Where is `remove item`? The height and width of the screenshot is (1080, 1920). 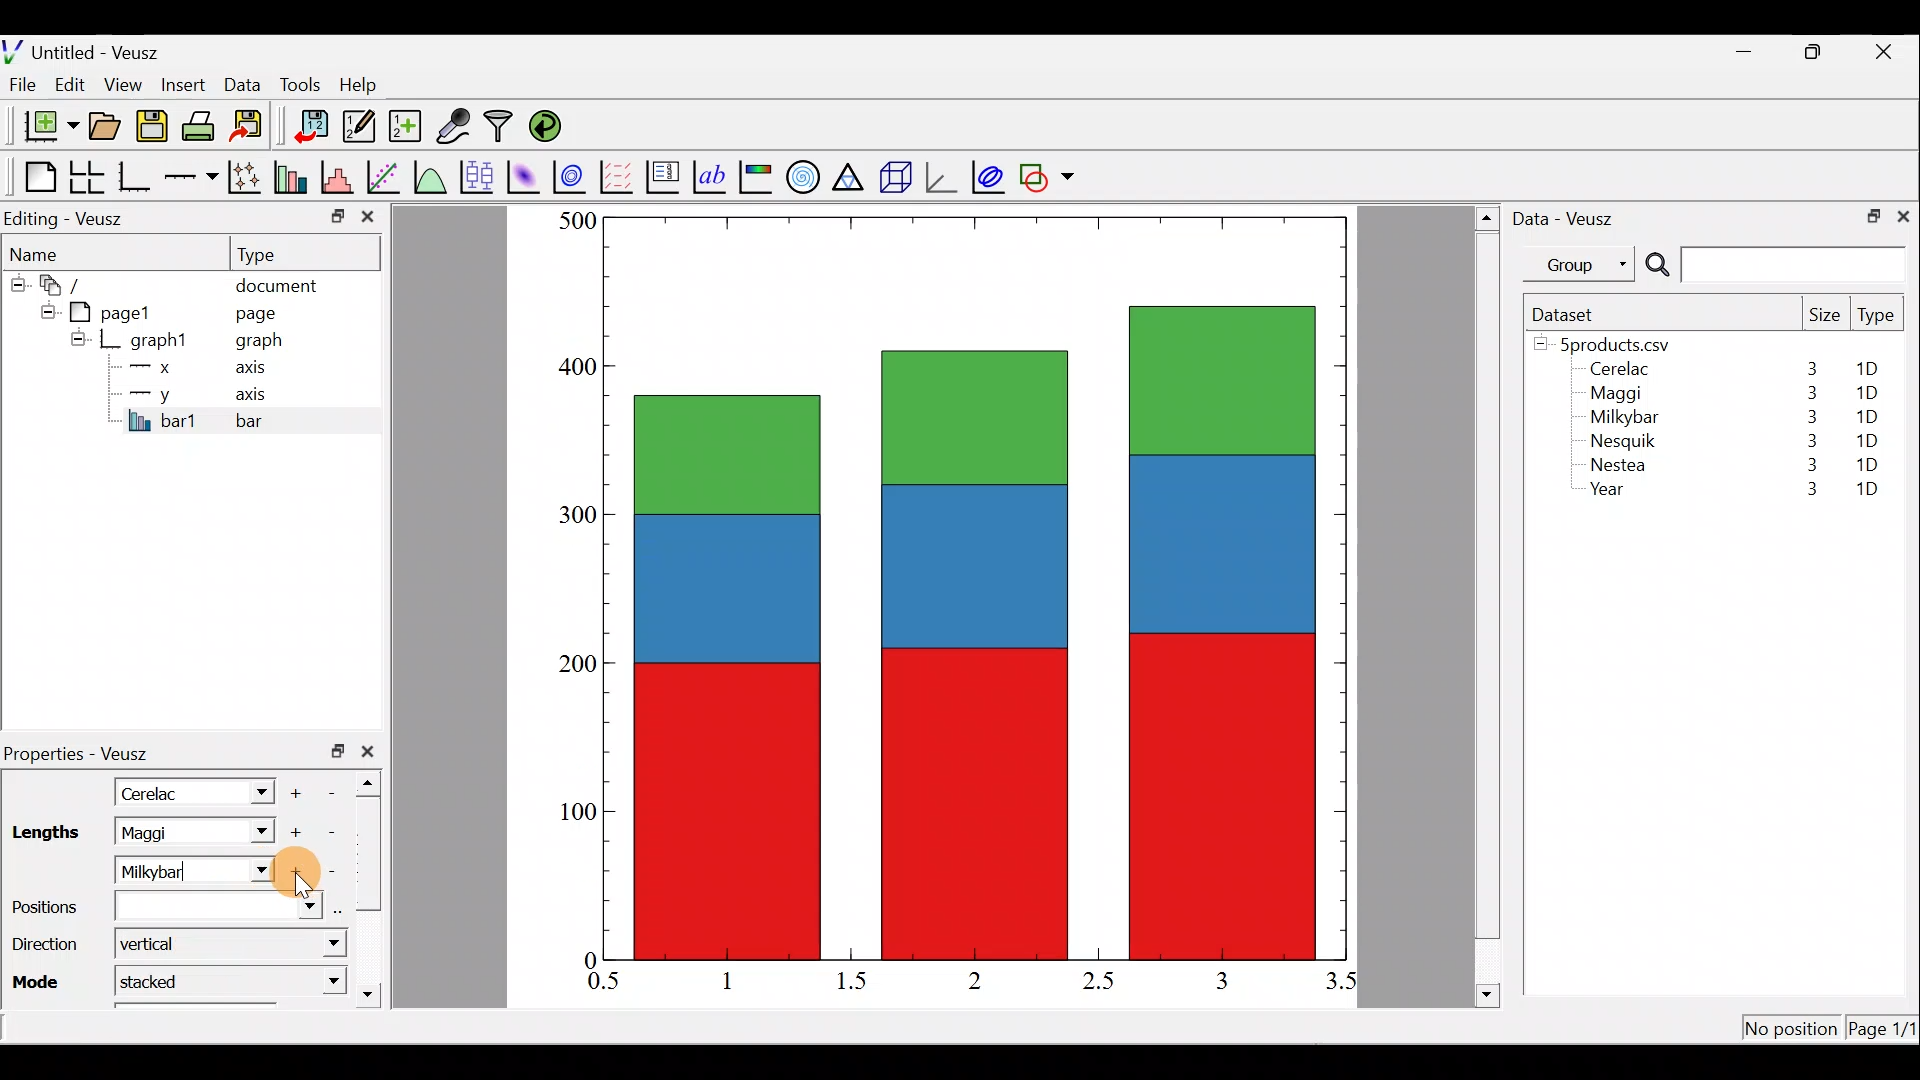 remove item is located at coordinates (330, 832).